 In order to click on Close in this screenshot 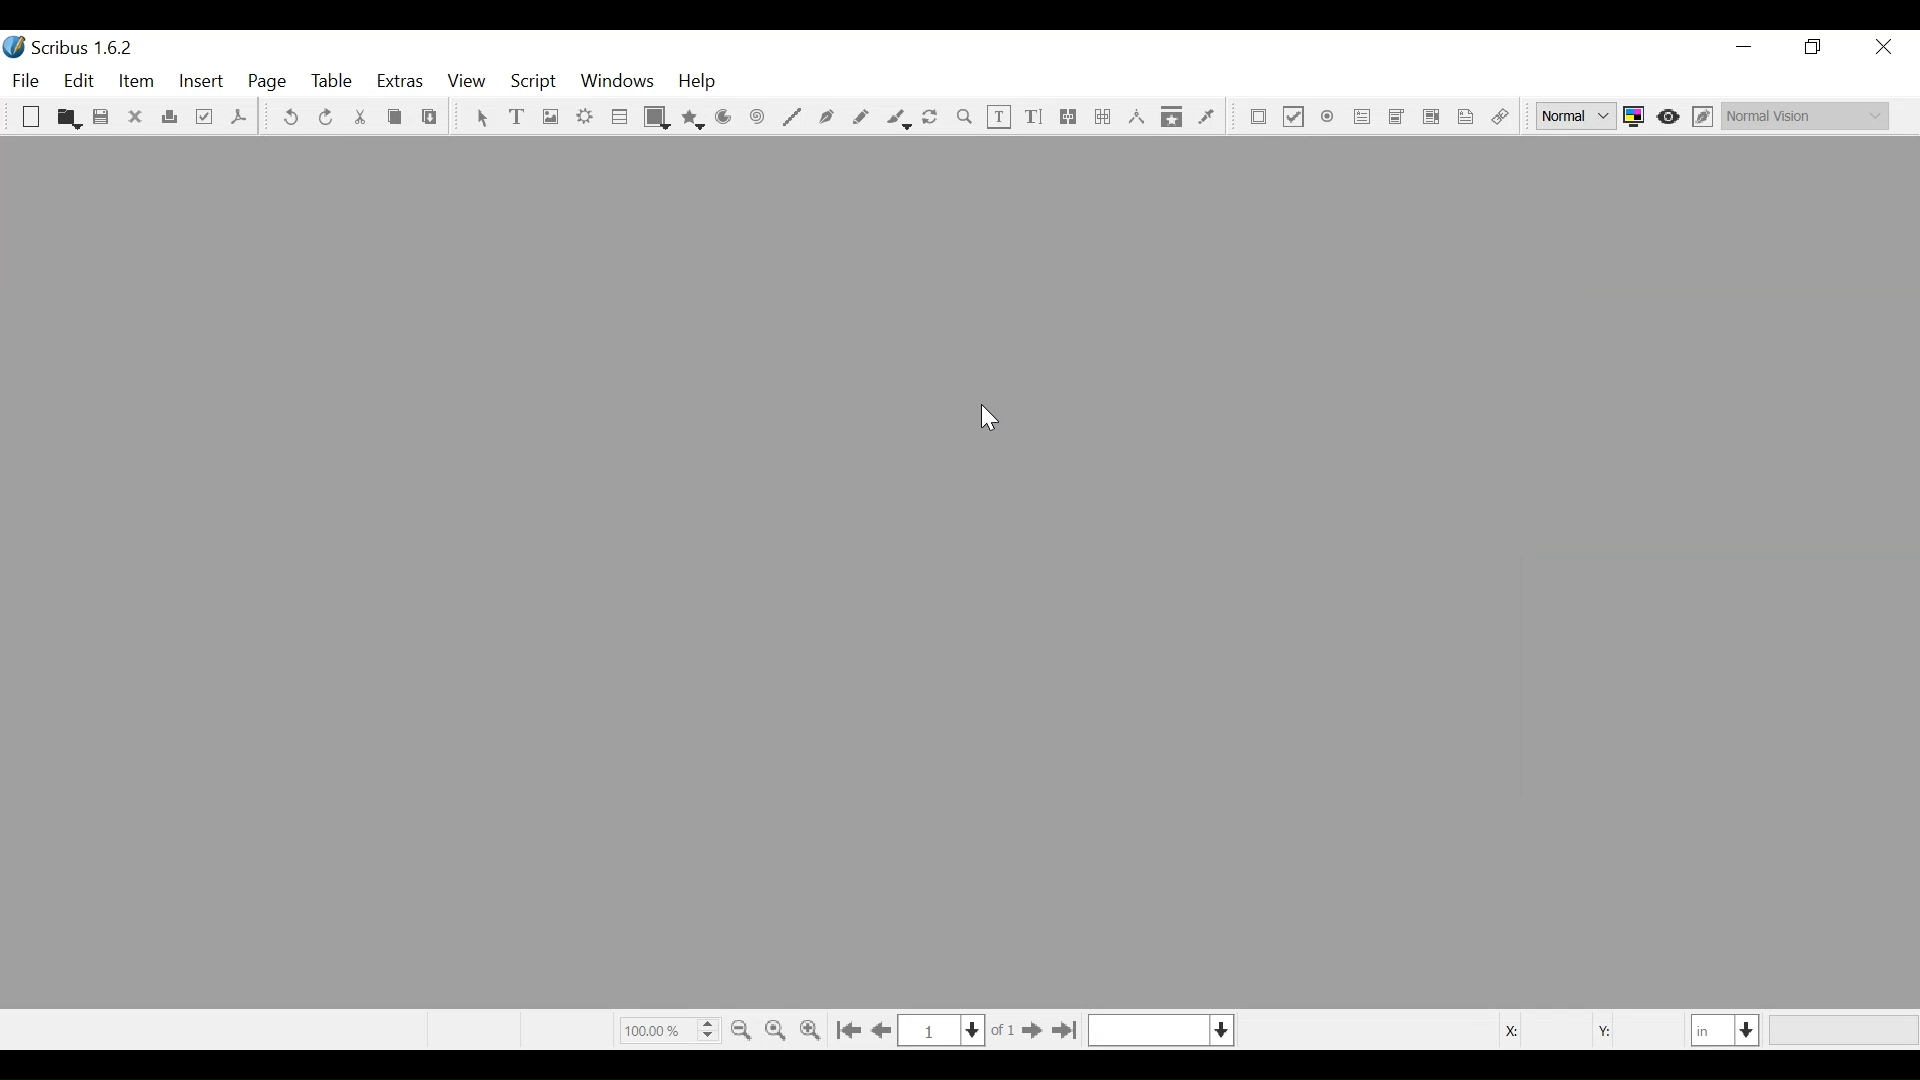, I will do `click(137, 117)`.